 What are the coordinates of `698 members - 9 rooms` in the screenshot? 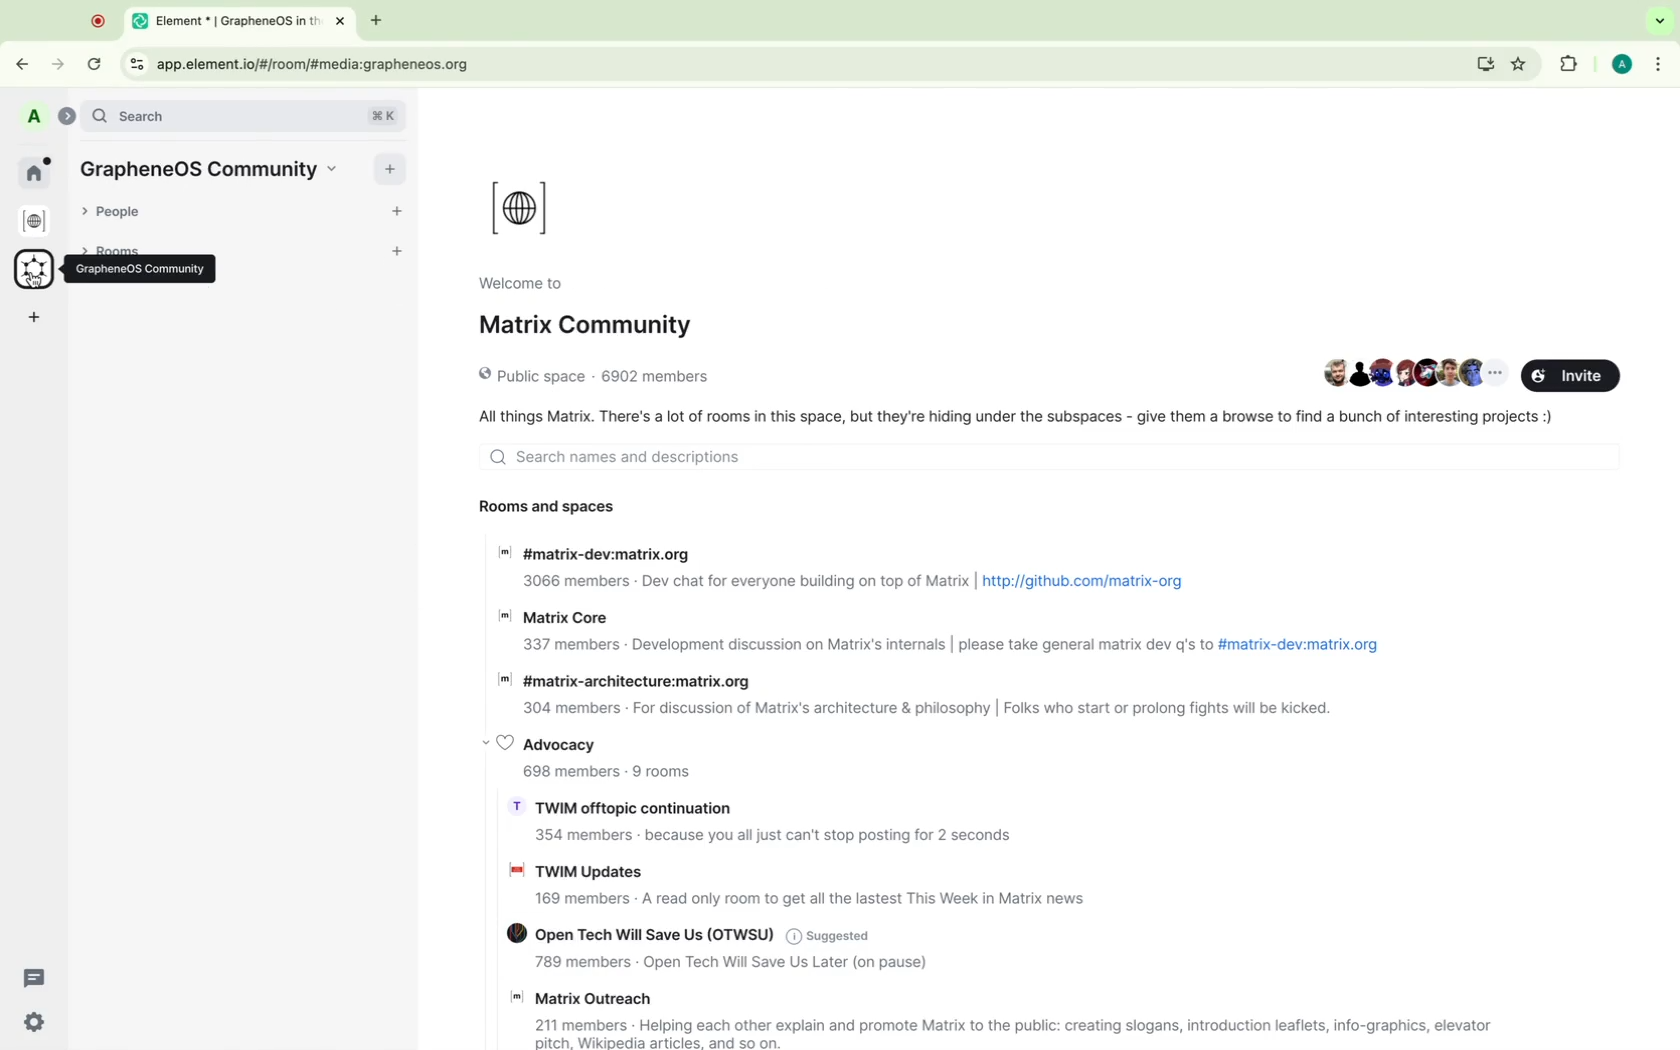 It's located at (606, 774).